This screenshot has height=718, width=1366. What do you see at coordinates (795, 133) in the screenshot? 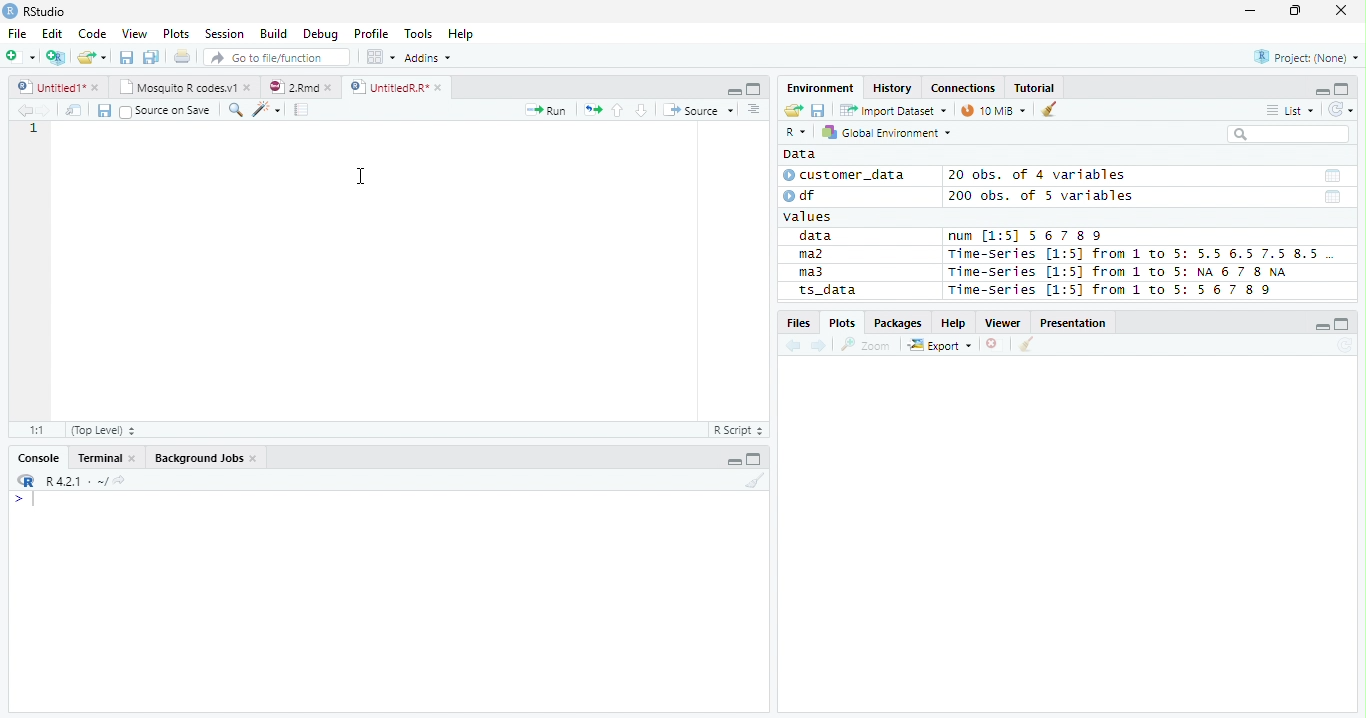
I see `R` at bounding box center [795, 133].